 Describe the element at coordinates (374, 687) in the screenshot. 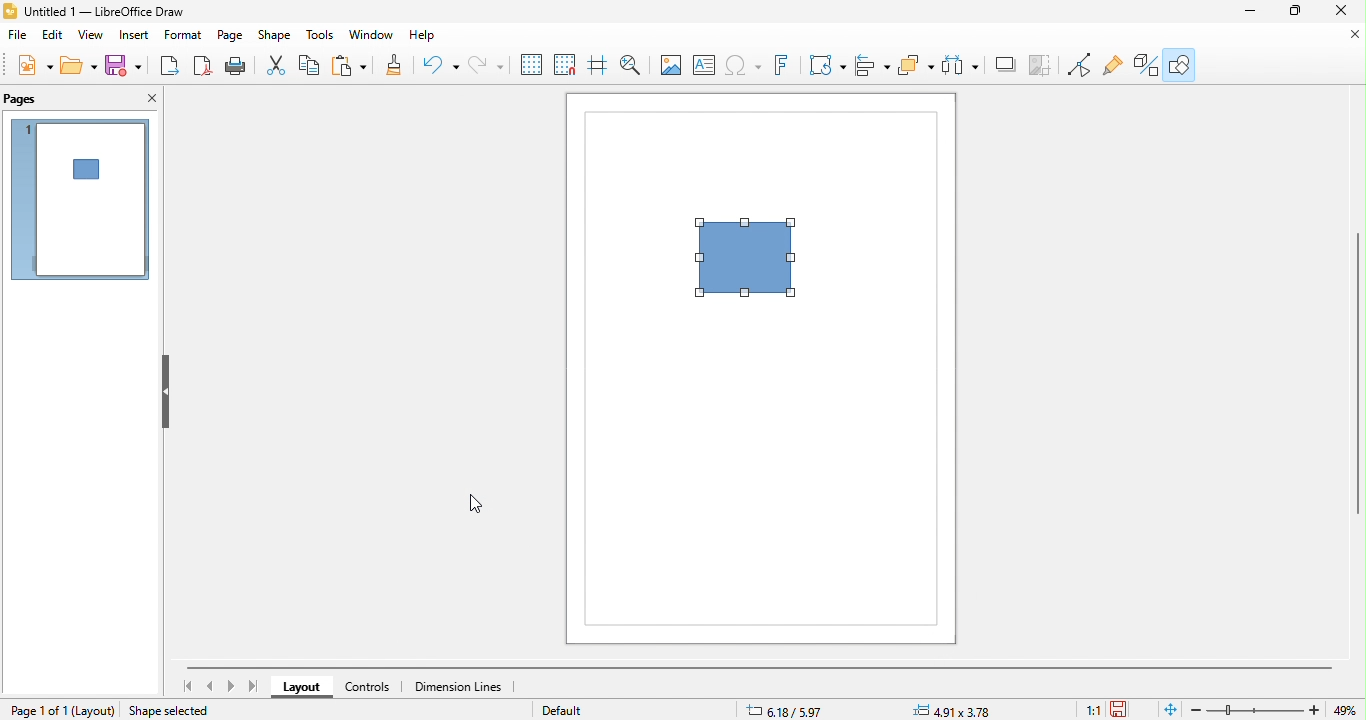

I see `controls` at that location.